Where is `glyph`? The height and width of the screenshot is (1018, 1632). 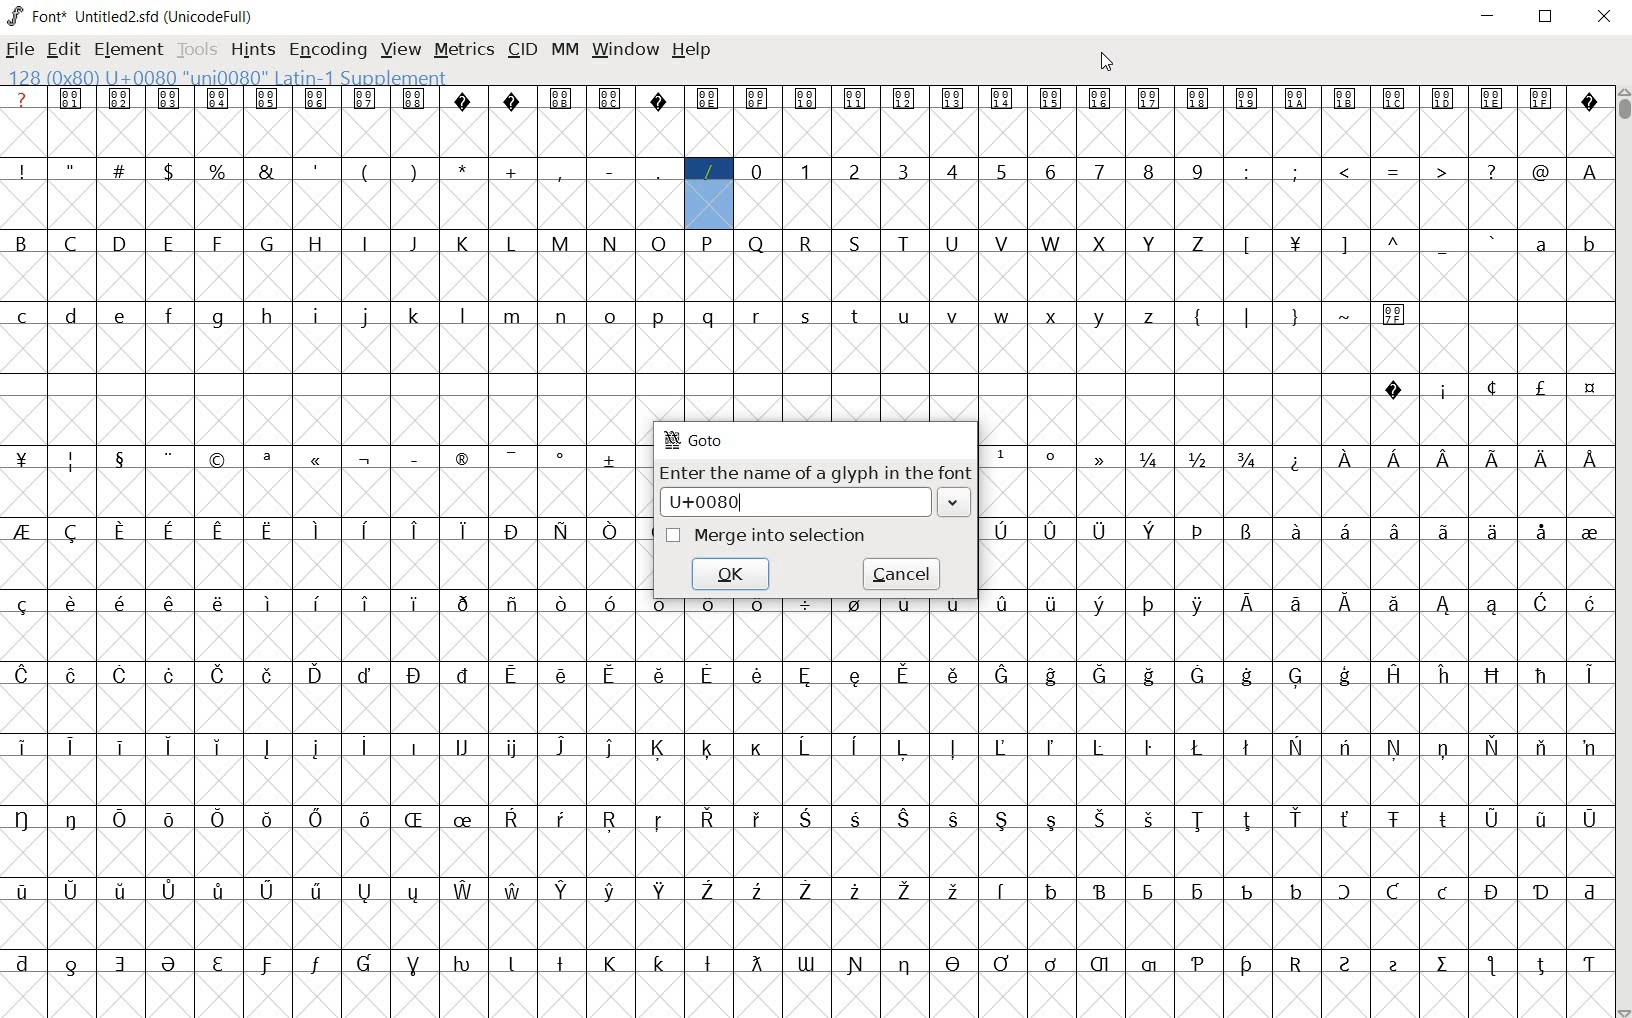
glyph is located at coordinates (658, 318).